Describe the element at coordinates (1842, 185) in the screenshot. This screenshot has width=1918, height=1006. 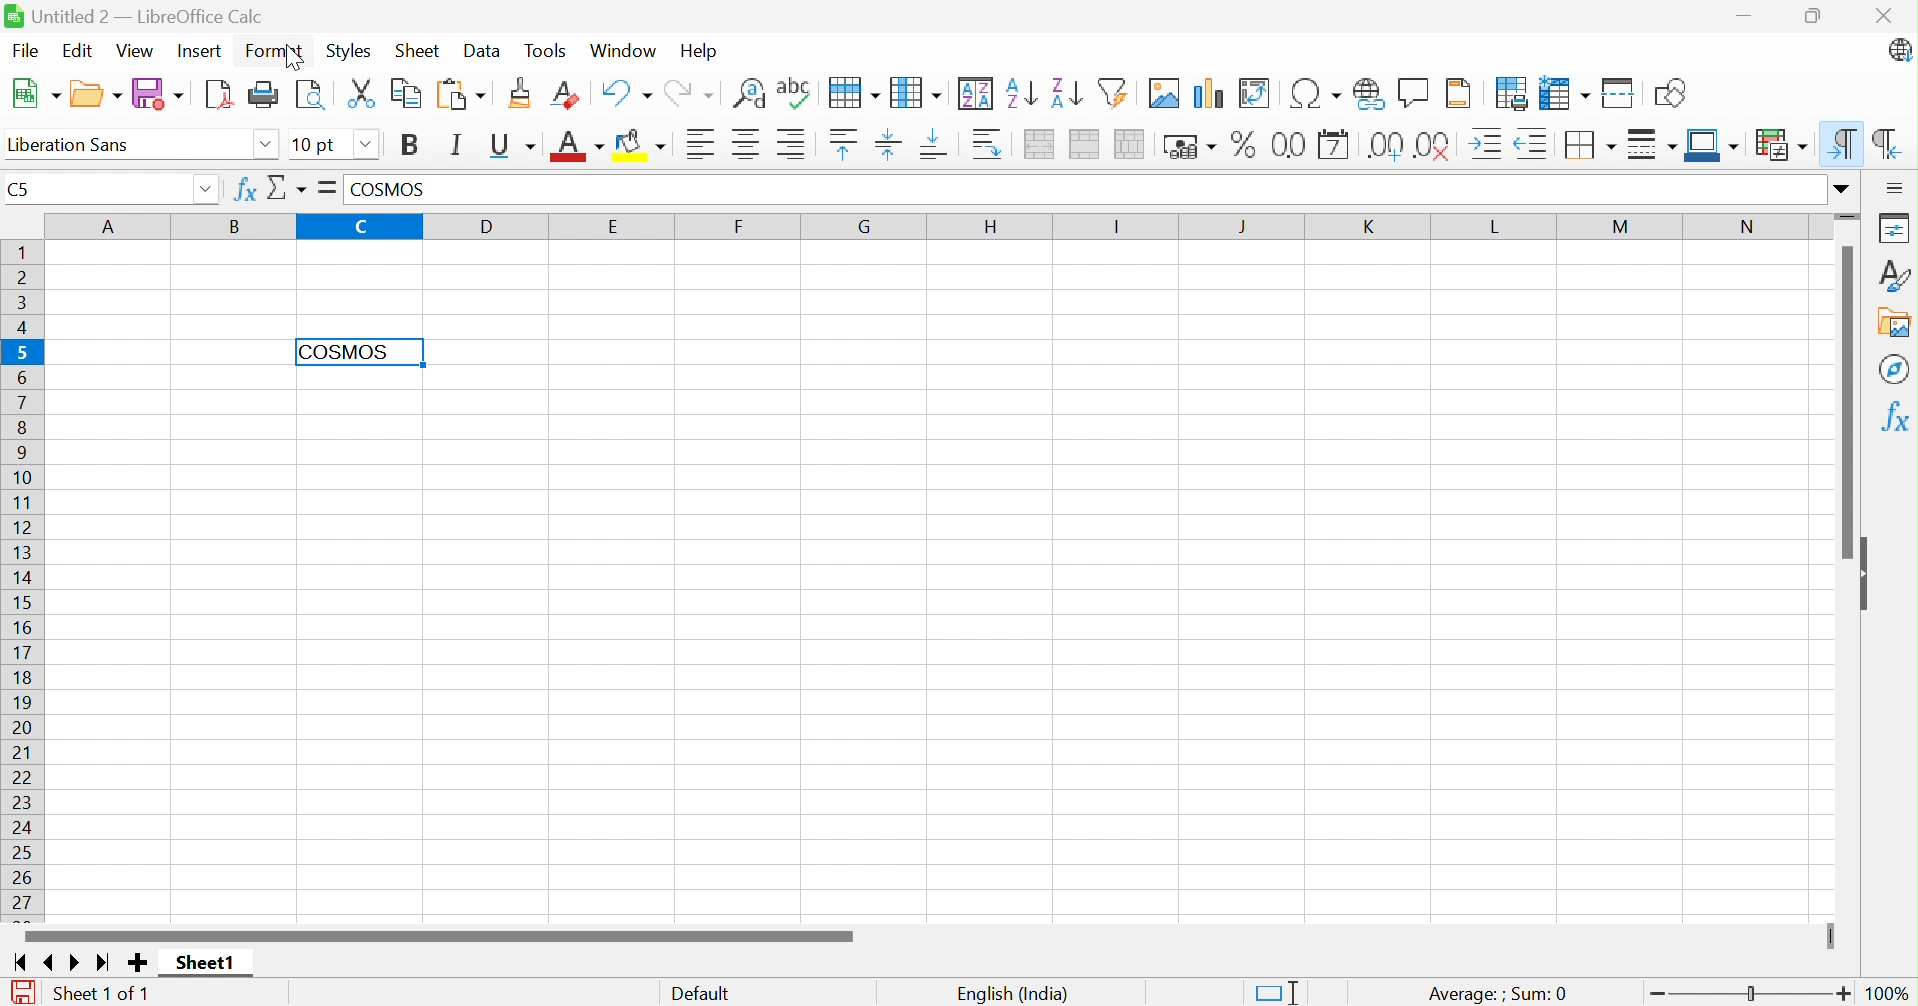
I see `Drop Down` at that location.